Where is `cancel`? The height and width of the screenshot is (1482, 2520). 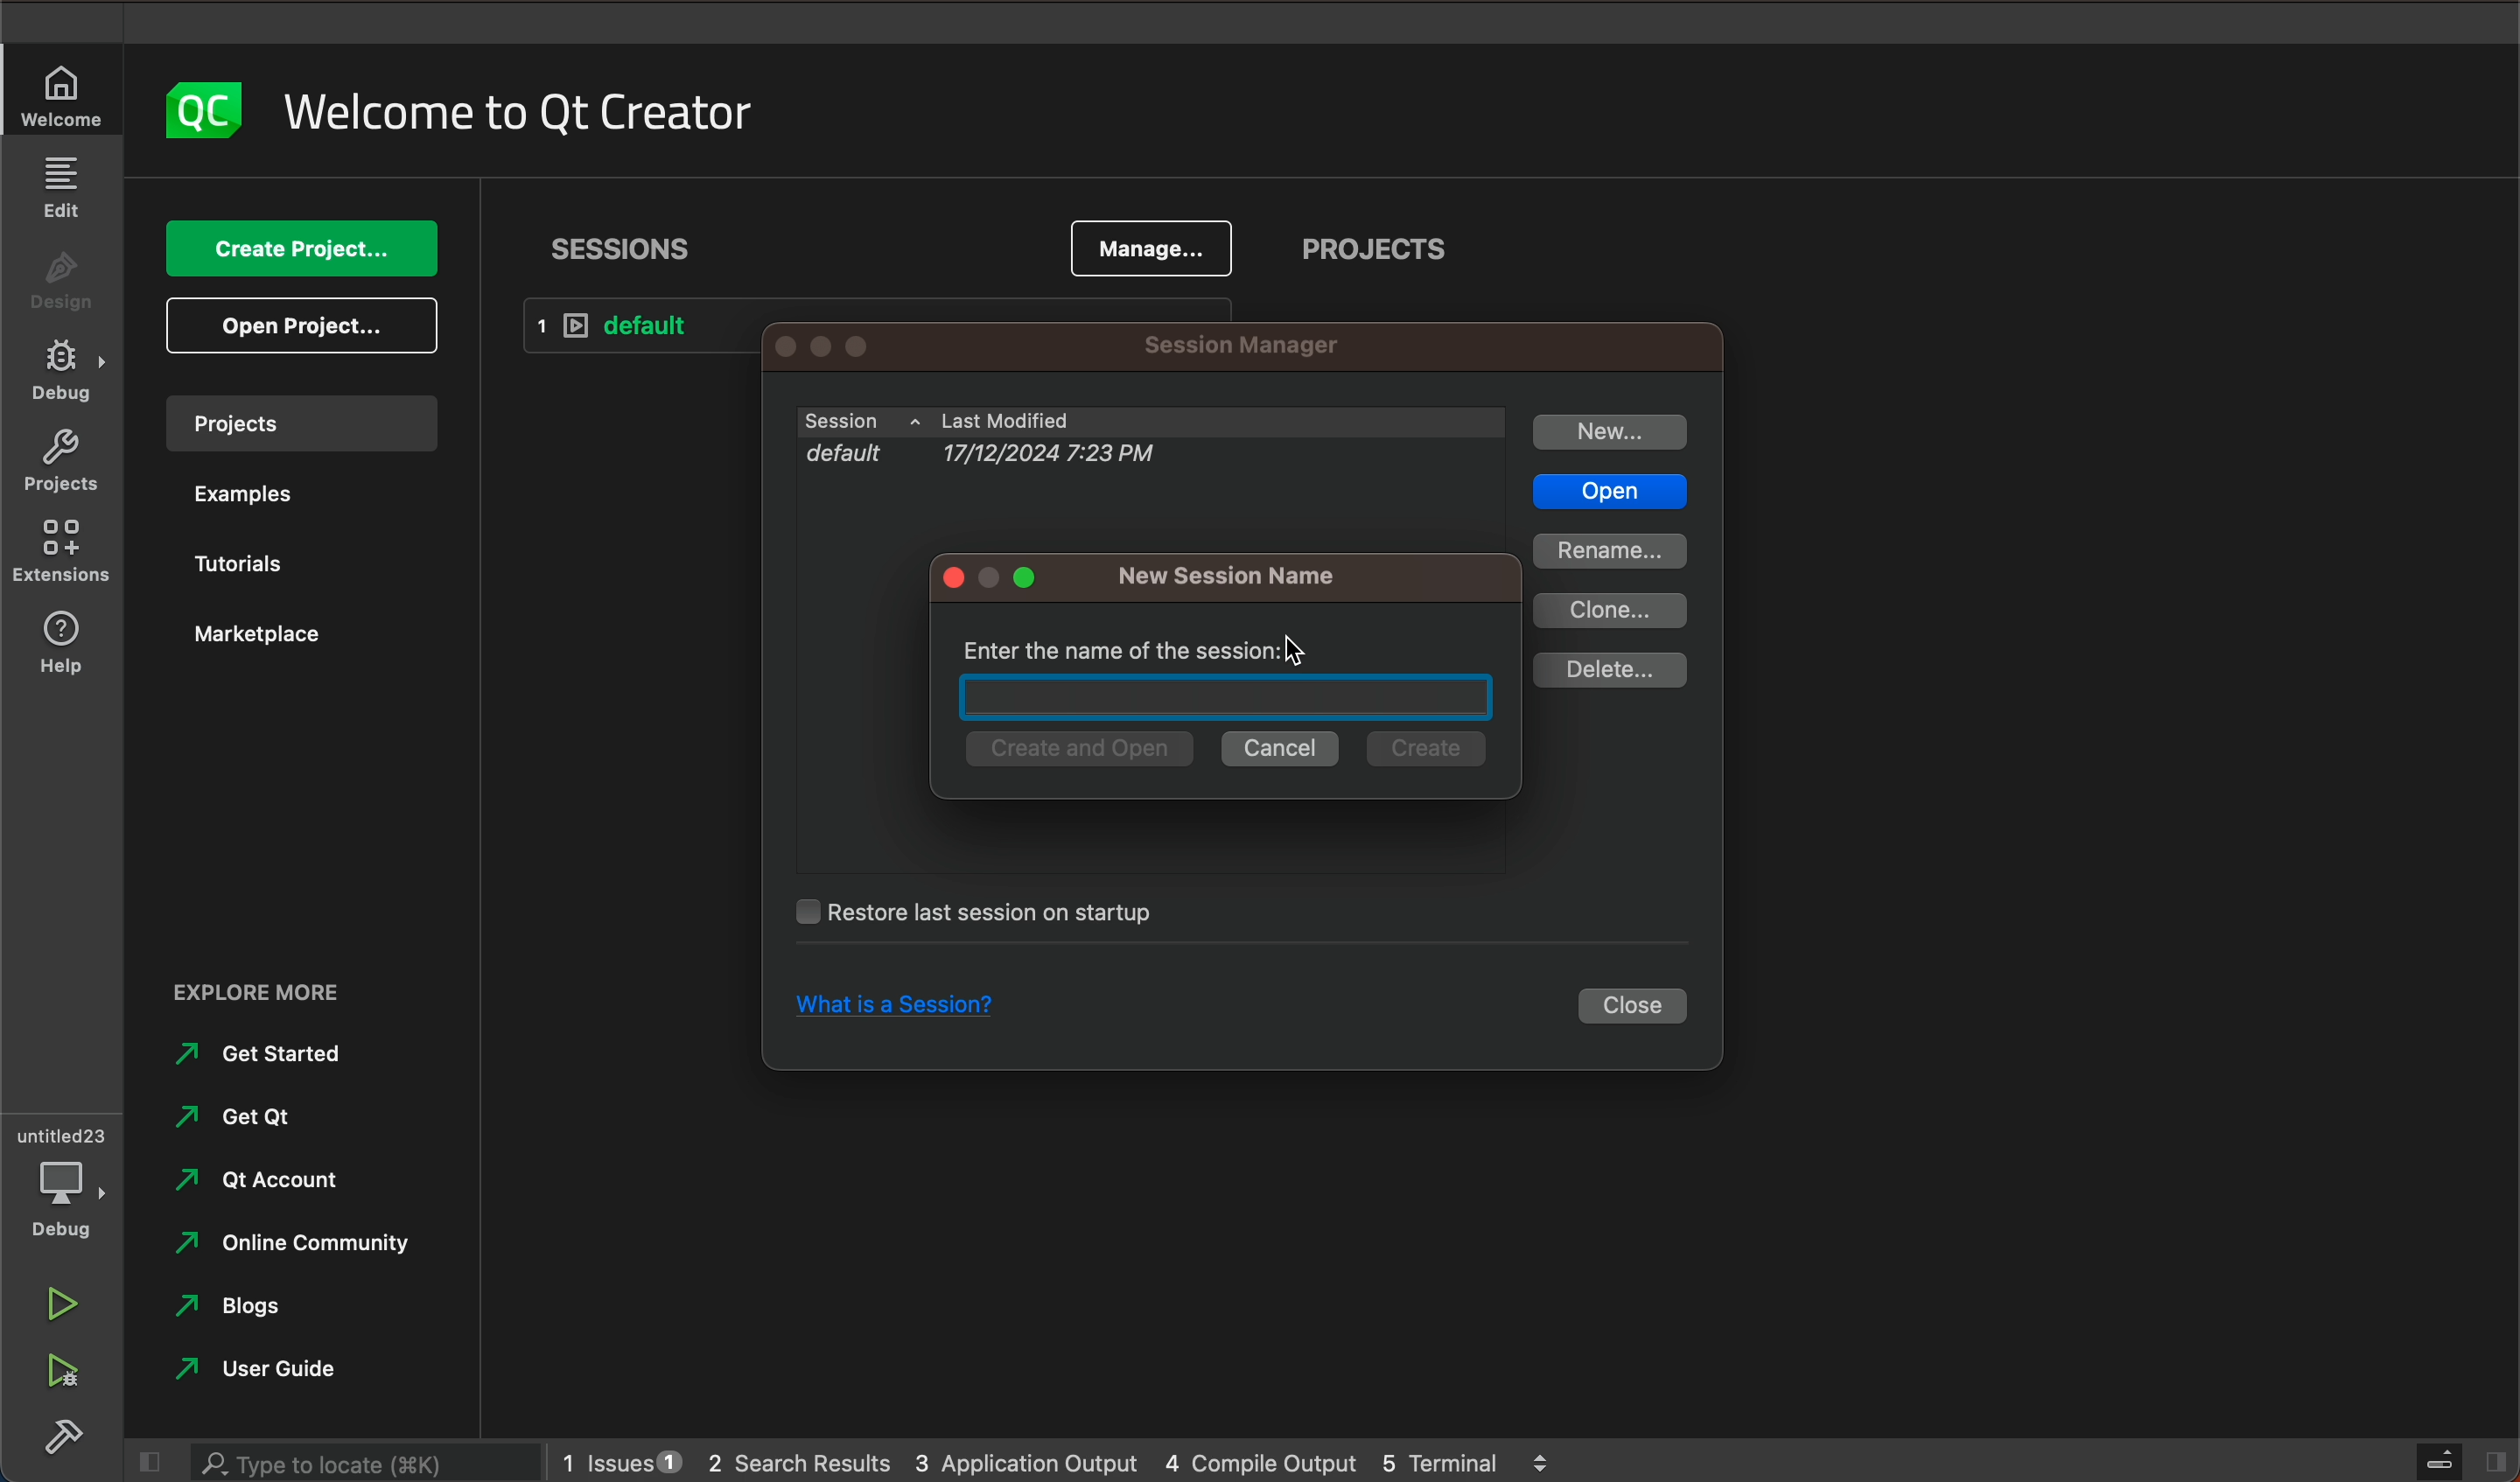
cancel is located at coordinates (1281, 750).